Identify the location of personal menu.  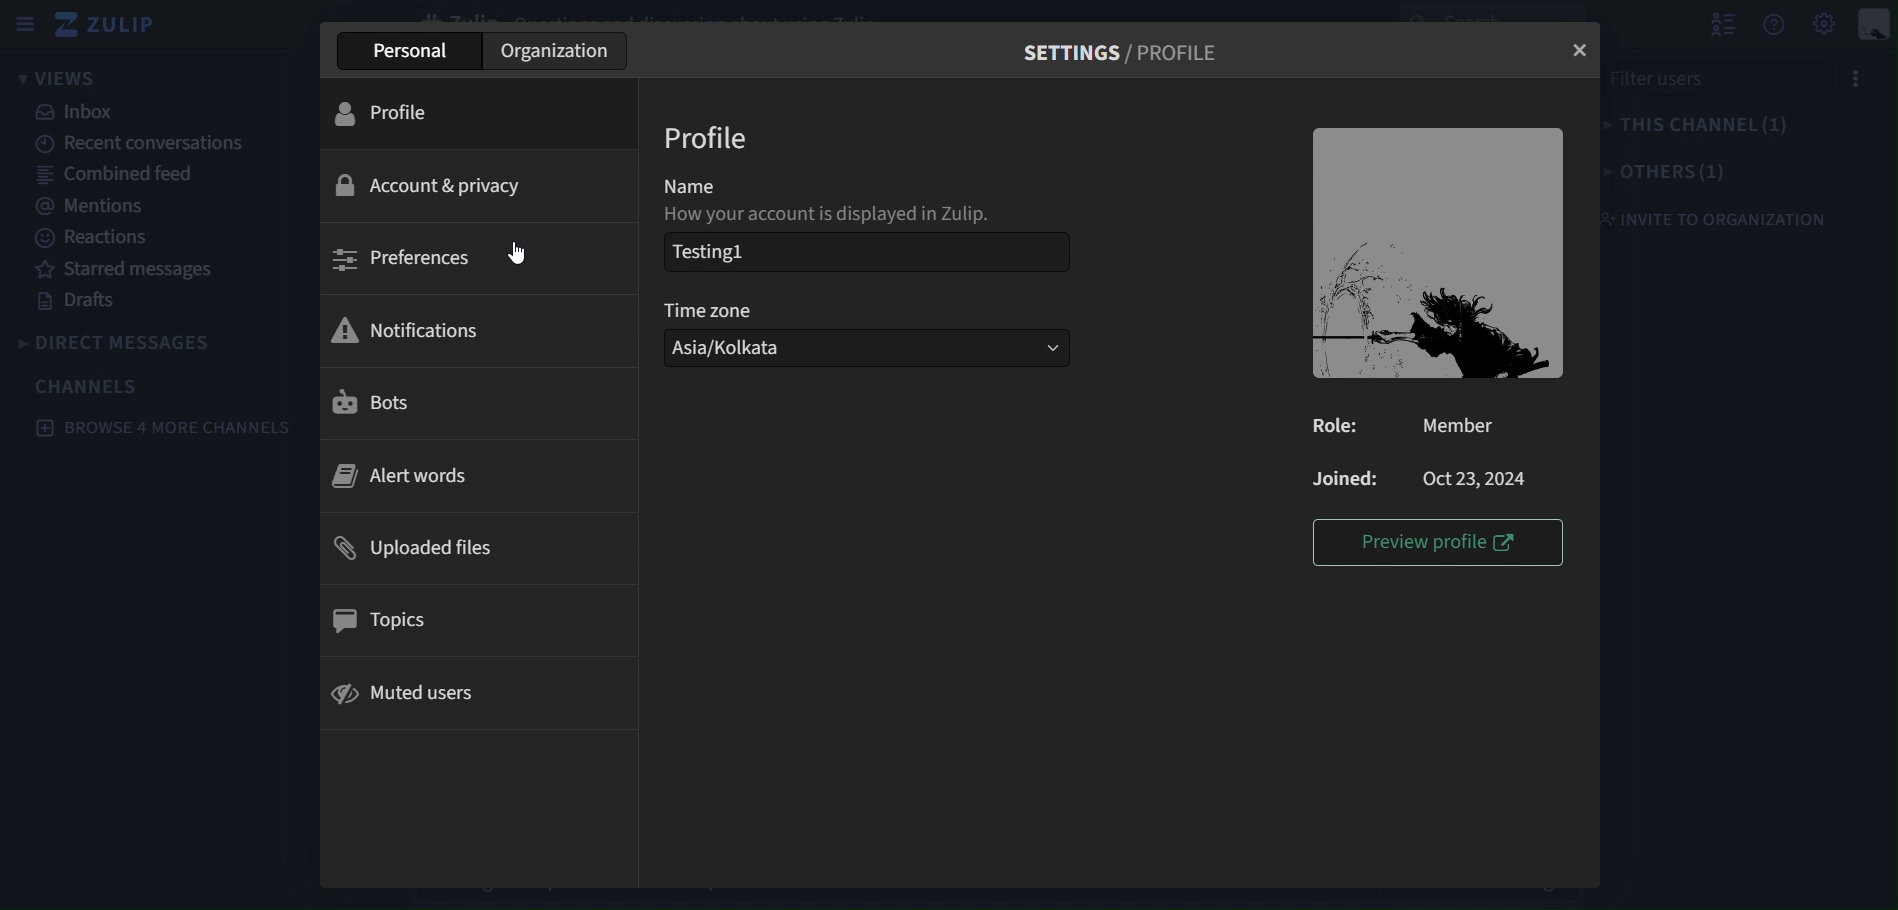
(1877, 24).